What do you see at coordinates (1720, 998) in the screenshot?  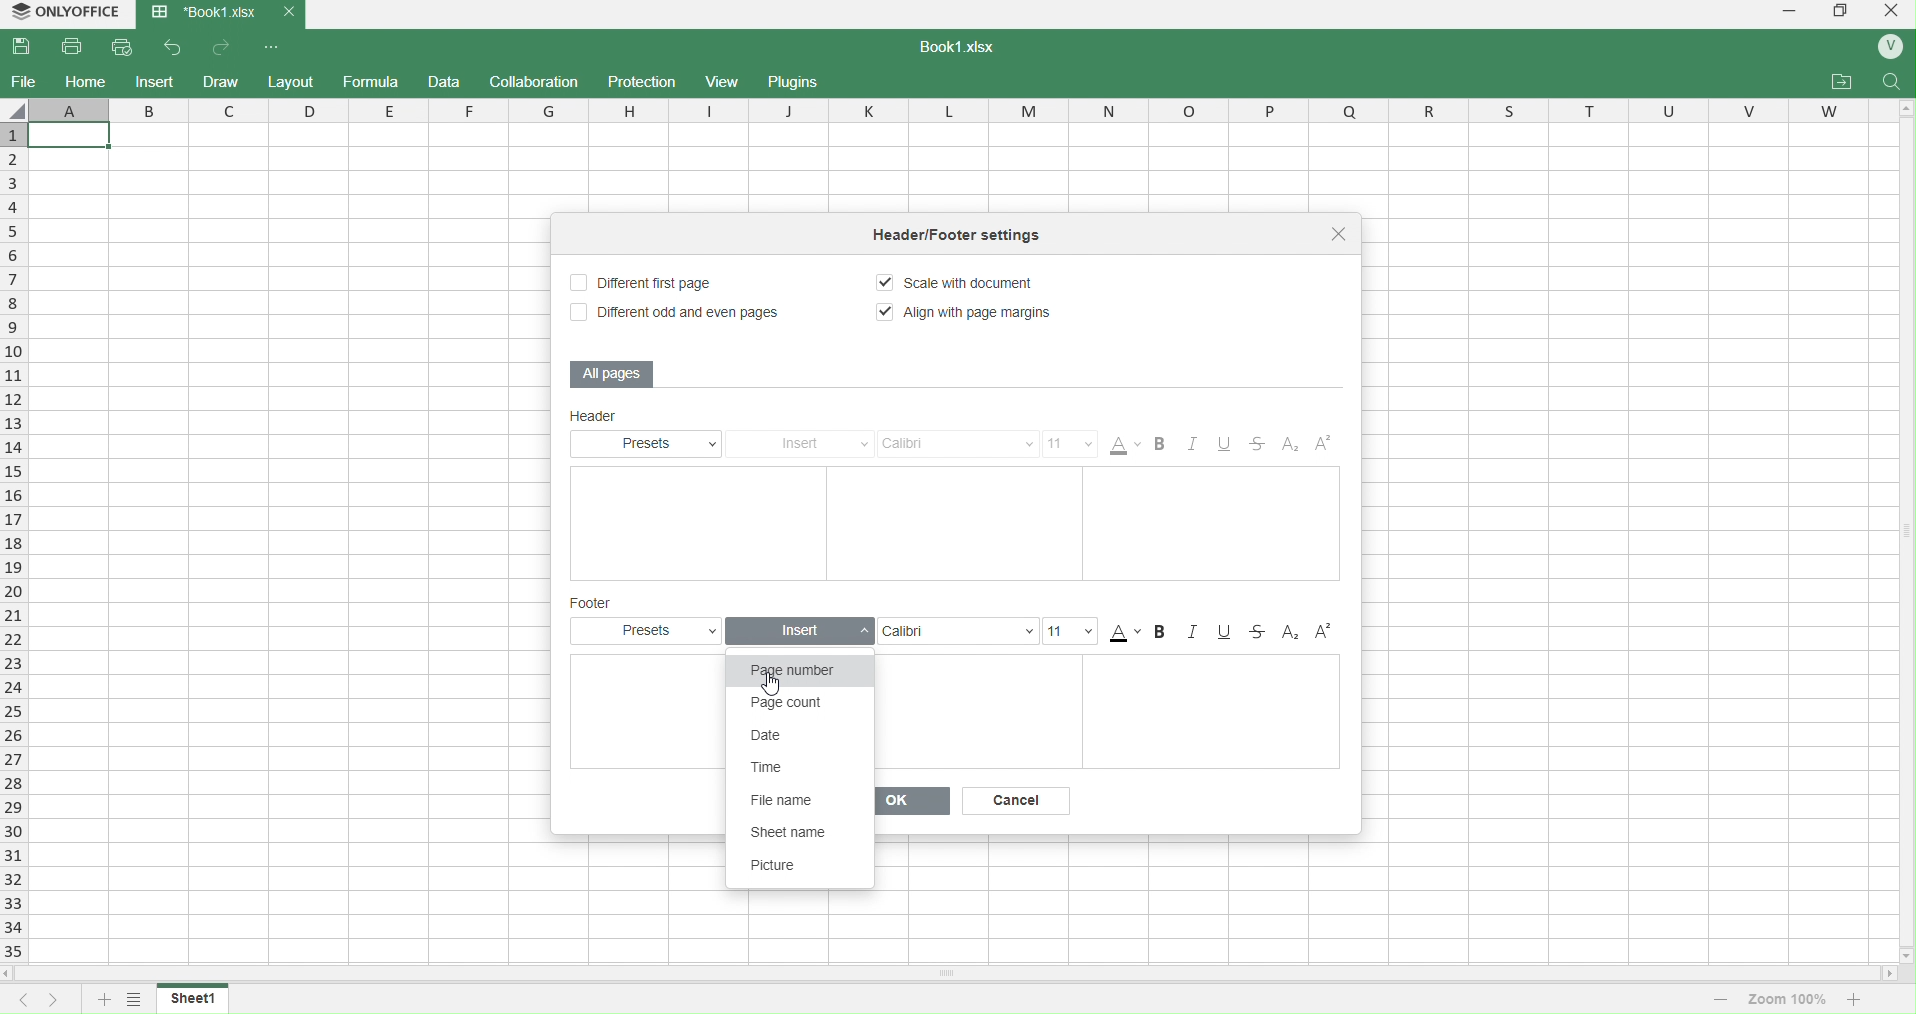 I see `decrease zoom ` at bounding box center [1720, 998].